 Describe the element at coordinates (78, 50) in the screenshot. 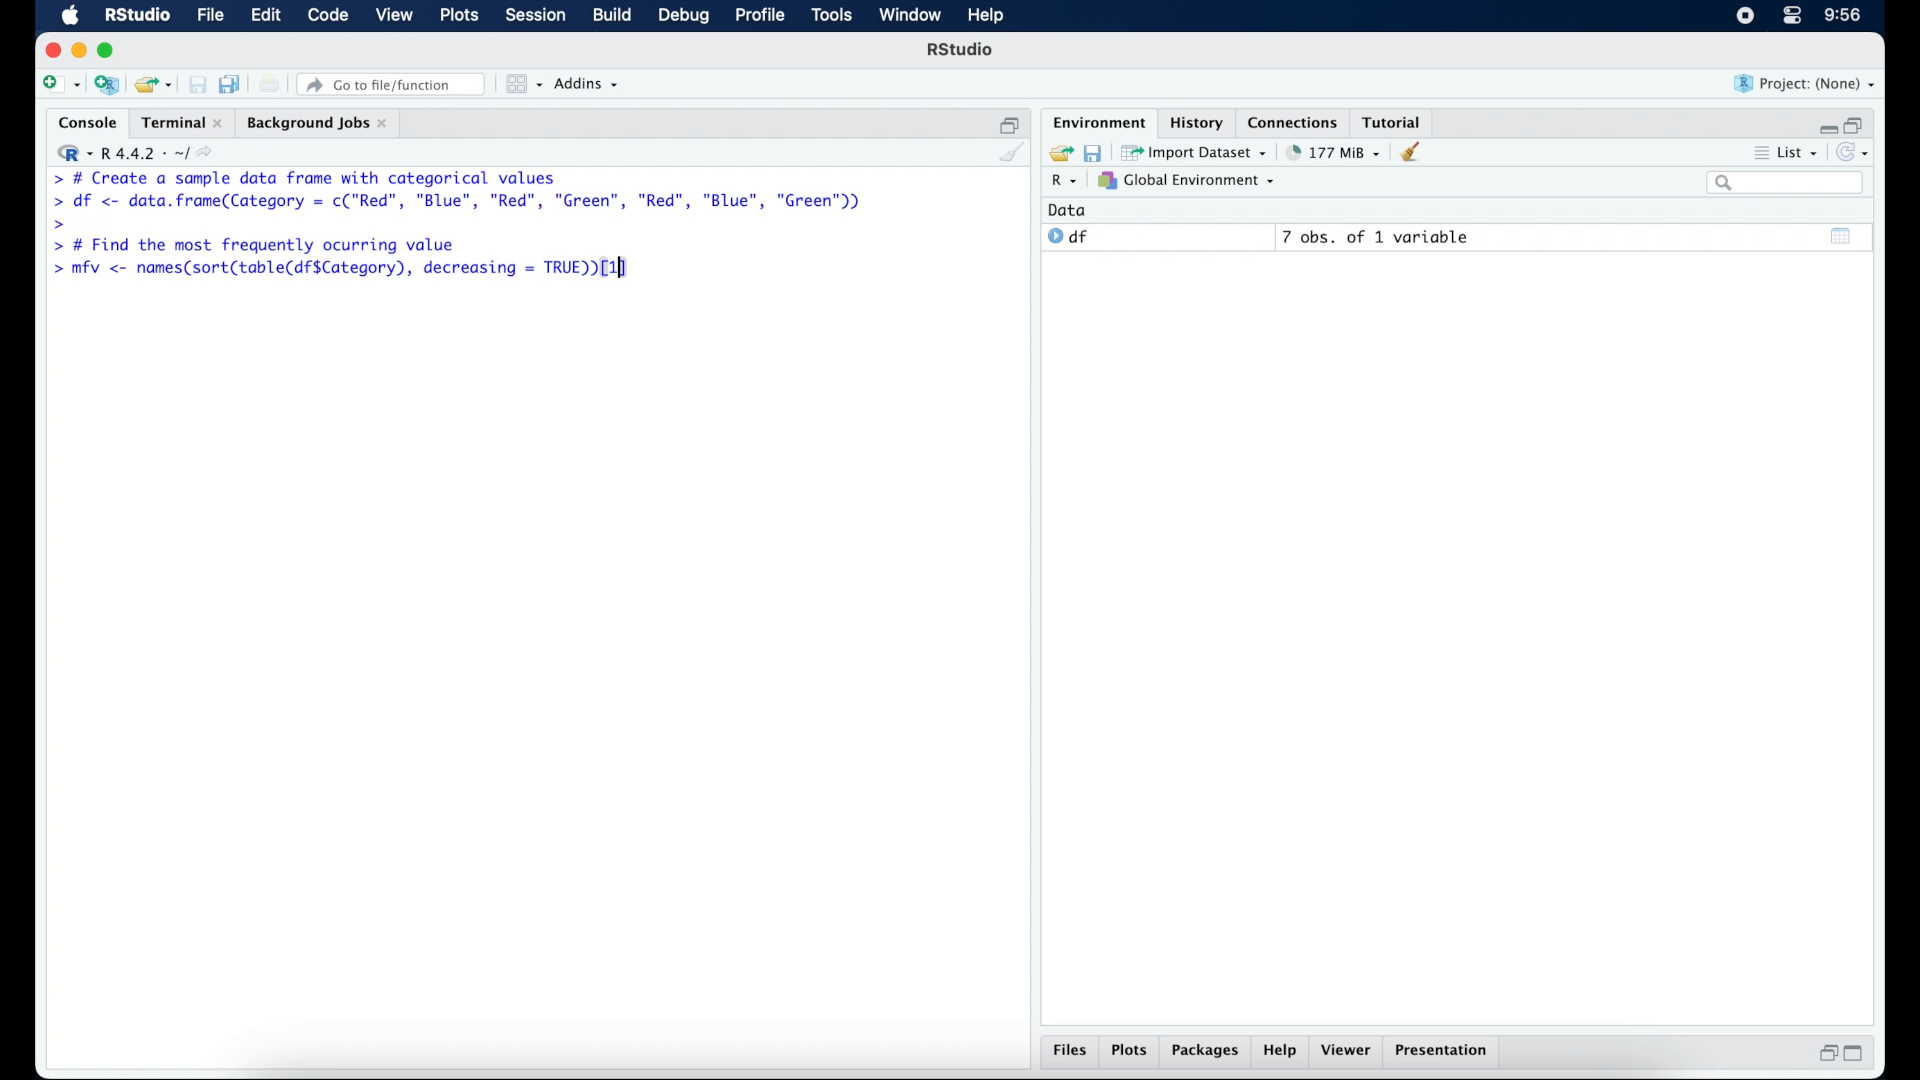

I see `minimzie` at that location.